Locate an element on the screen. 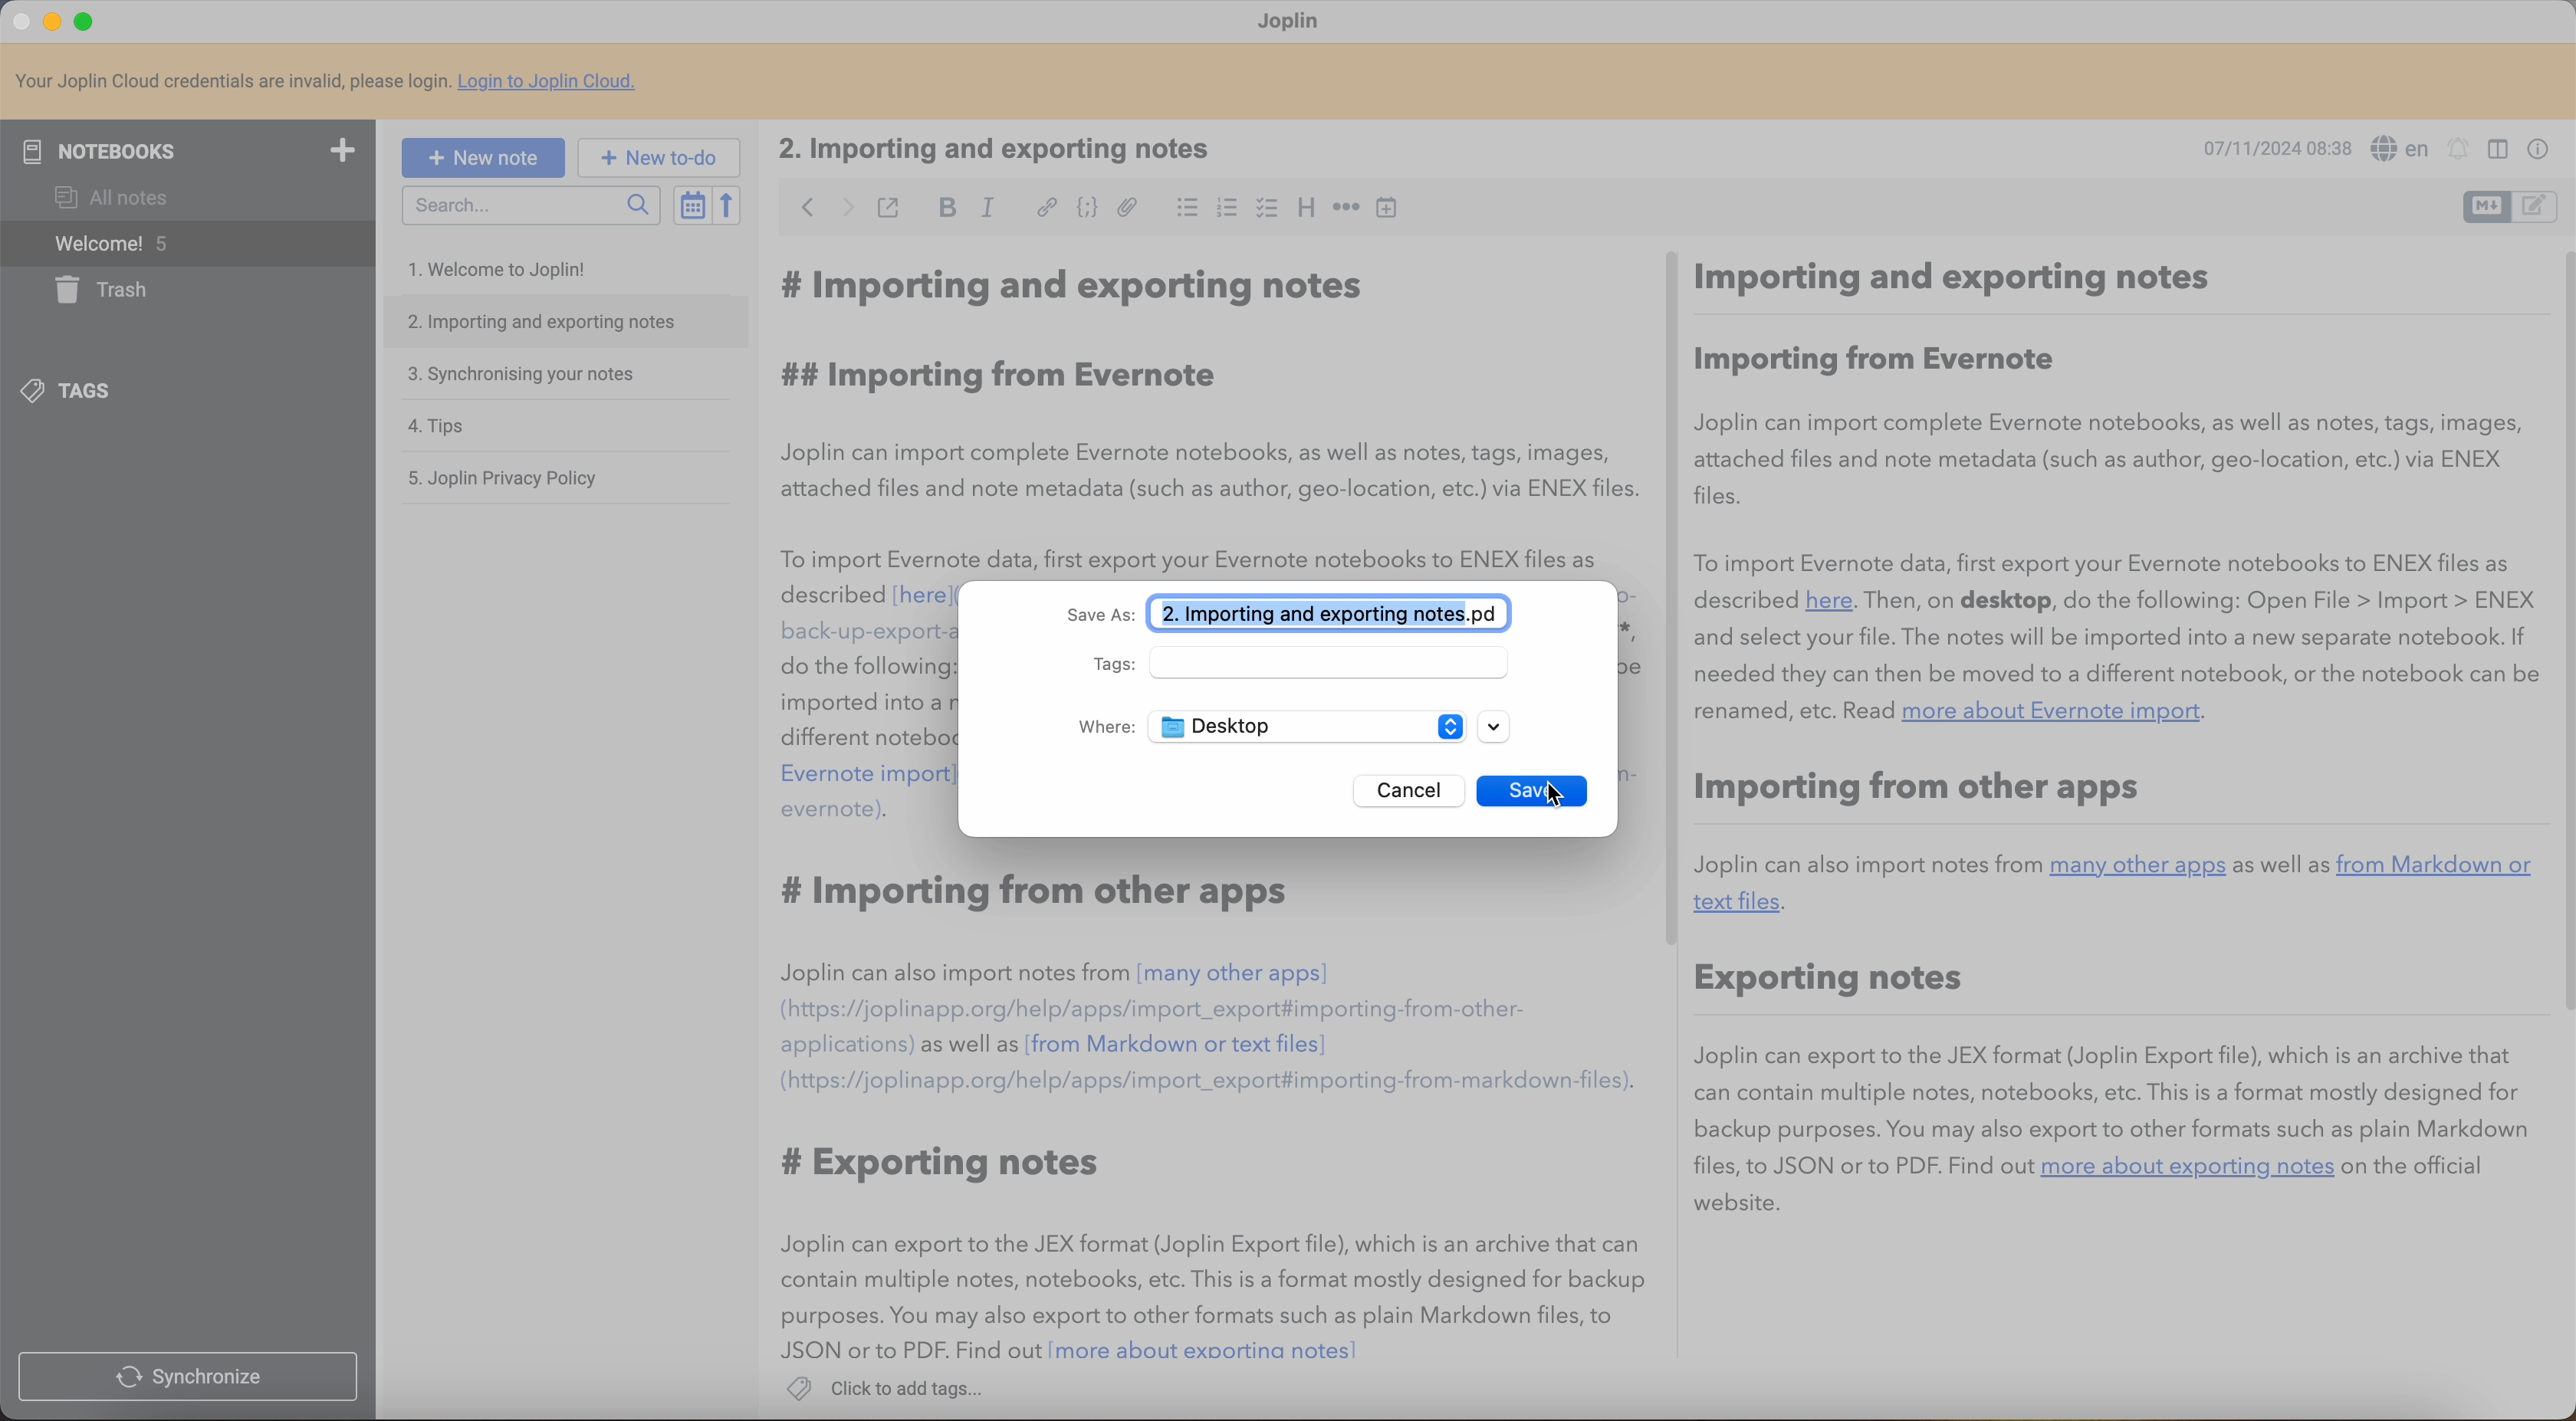  foward is located at coordinates (842, 209).